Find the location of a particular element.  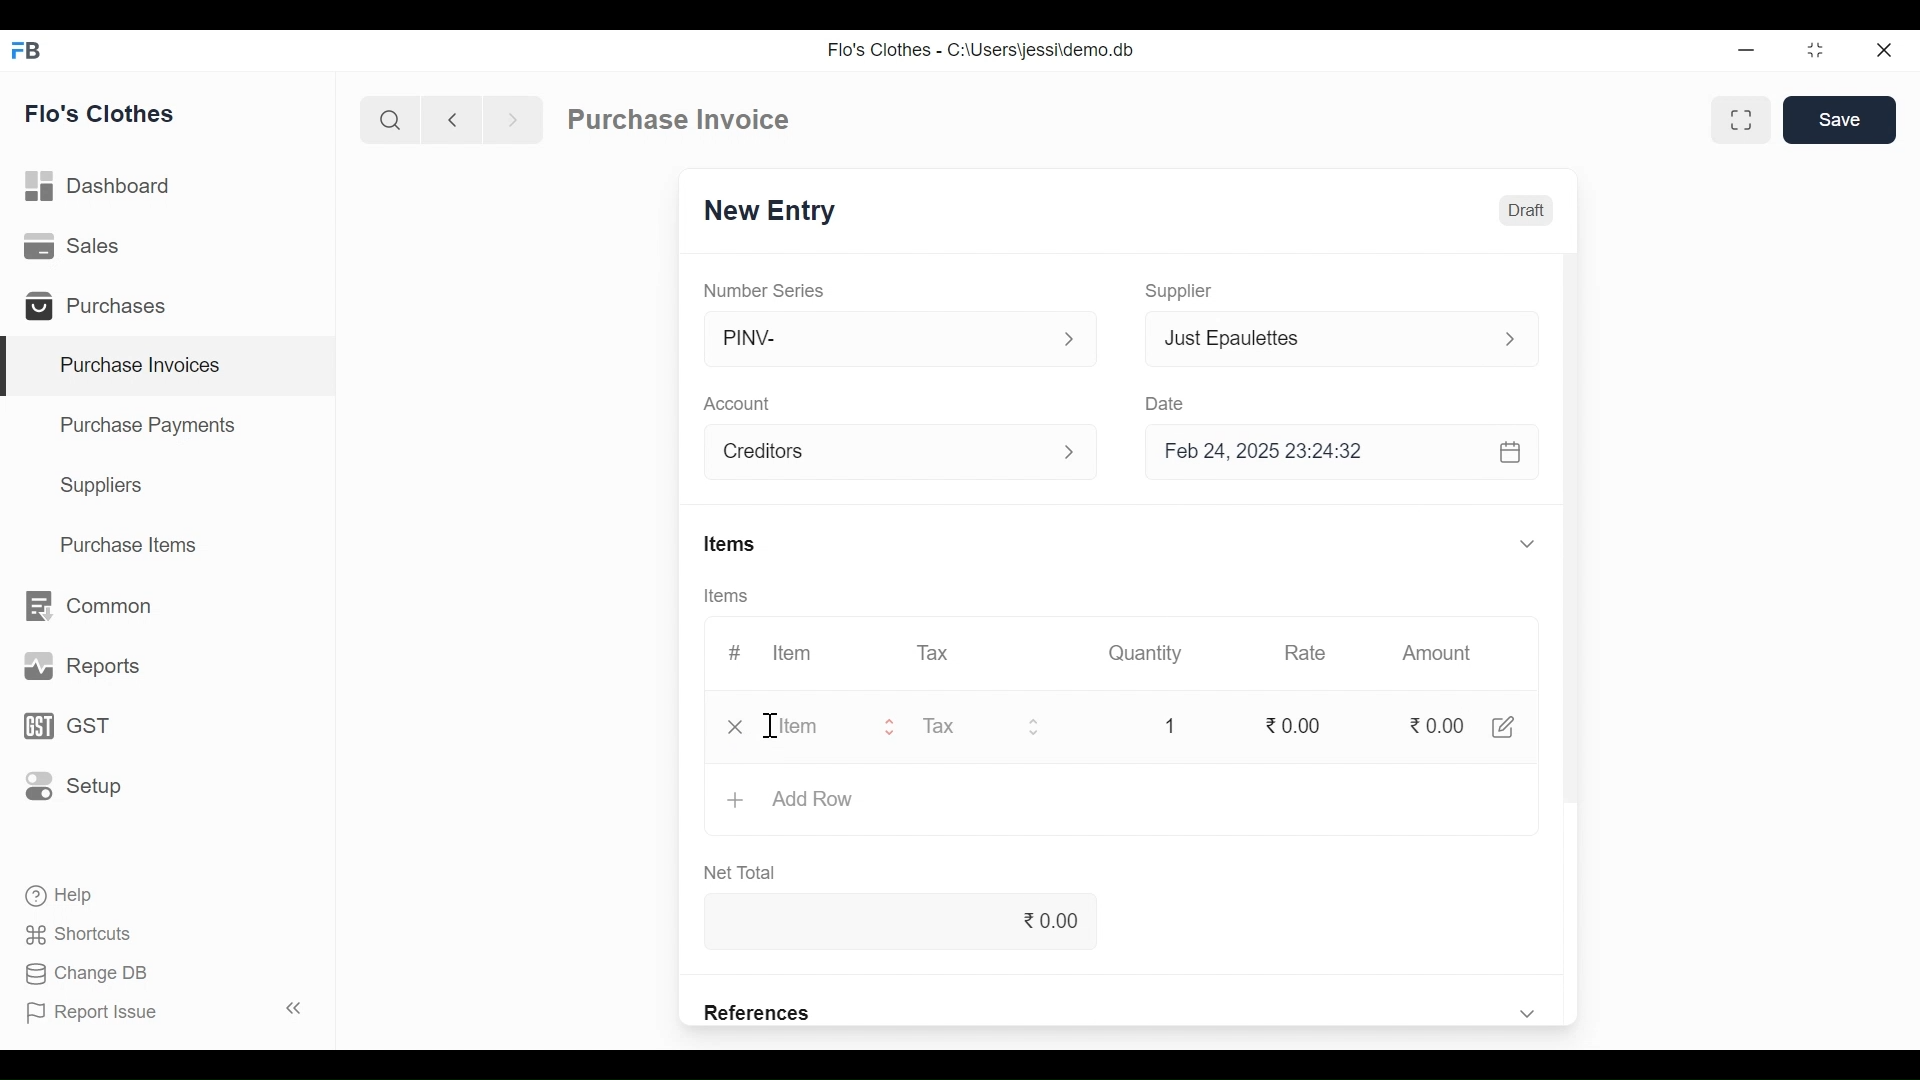

Purchase Invoices is located at coordinates (171, 366).